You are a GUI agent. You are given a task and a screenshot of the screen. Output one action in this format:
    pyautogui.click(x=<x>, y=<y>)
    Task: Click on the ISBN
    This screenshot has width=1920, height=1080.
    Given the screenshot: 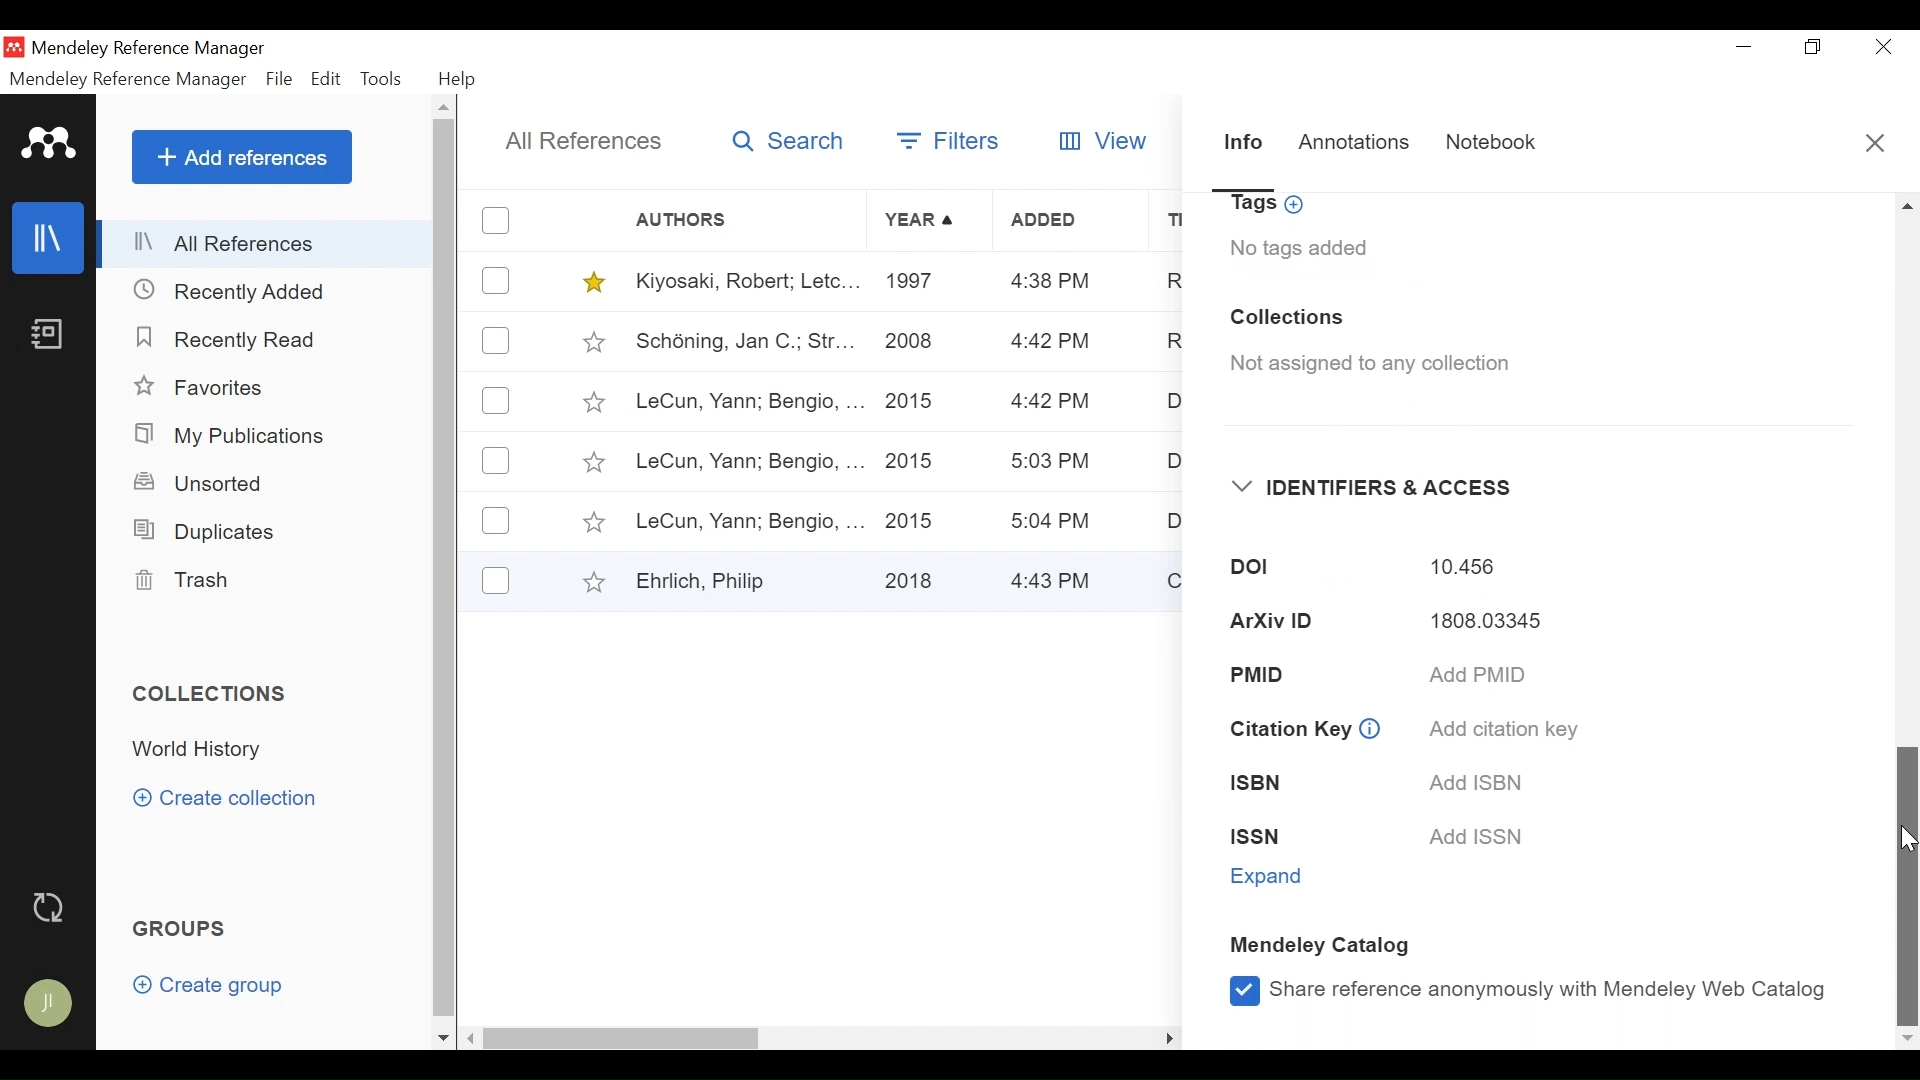 What is the action you would take?
    pyautogui.click(x=1269, y=784)
    